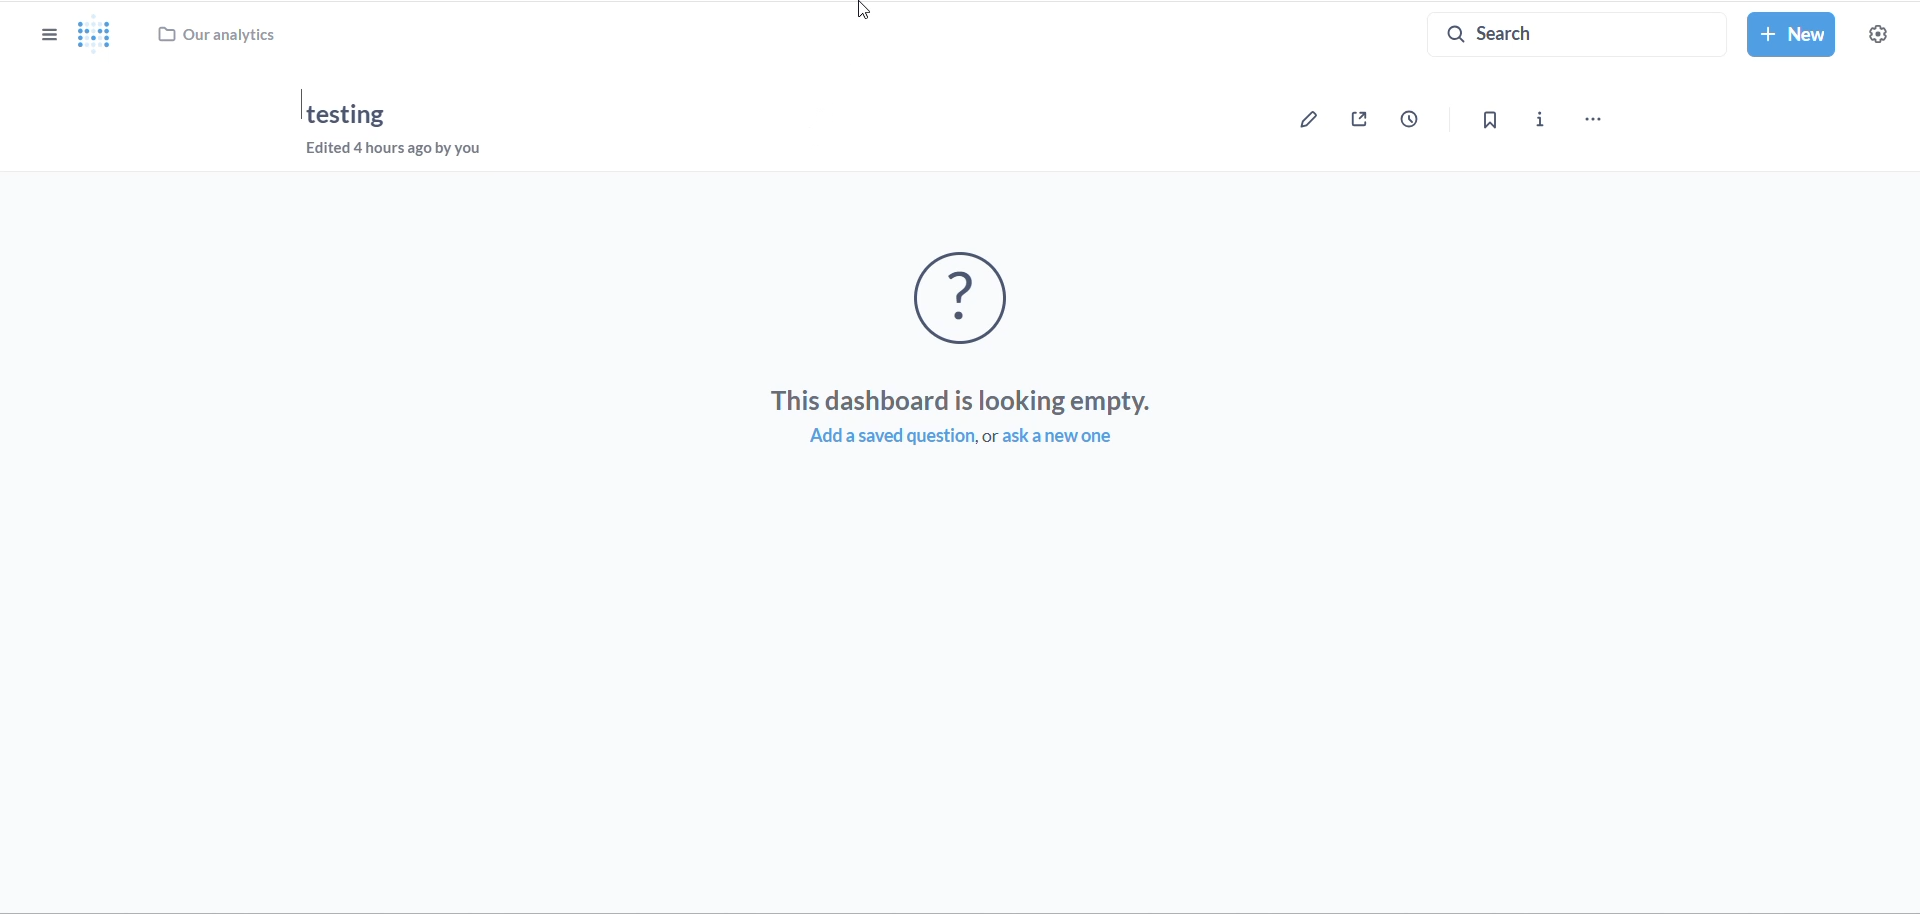 This screenshot has width=1920, height=914. I want to click on settings, so click(1886, 35).